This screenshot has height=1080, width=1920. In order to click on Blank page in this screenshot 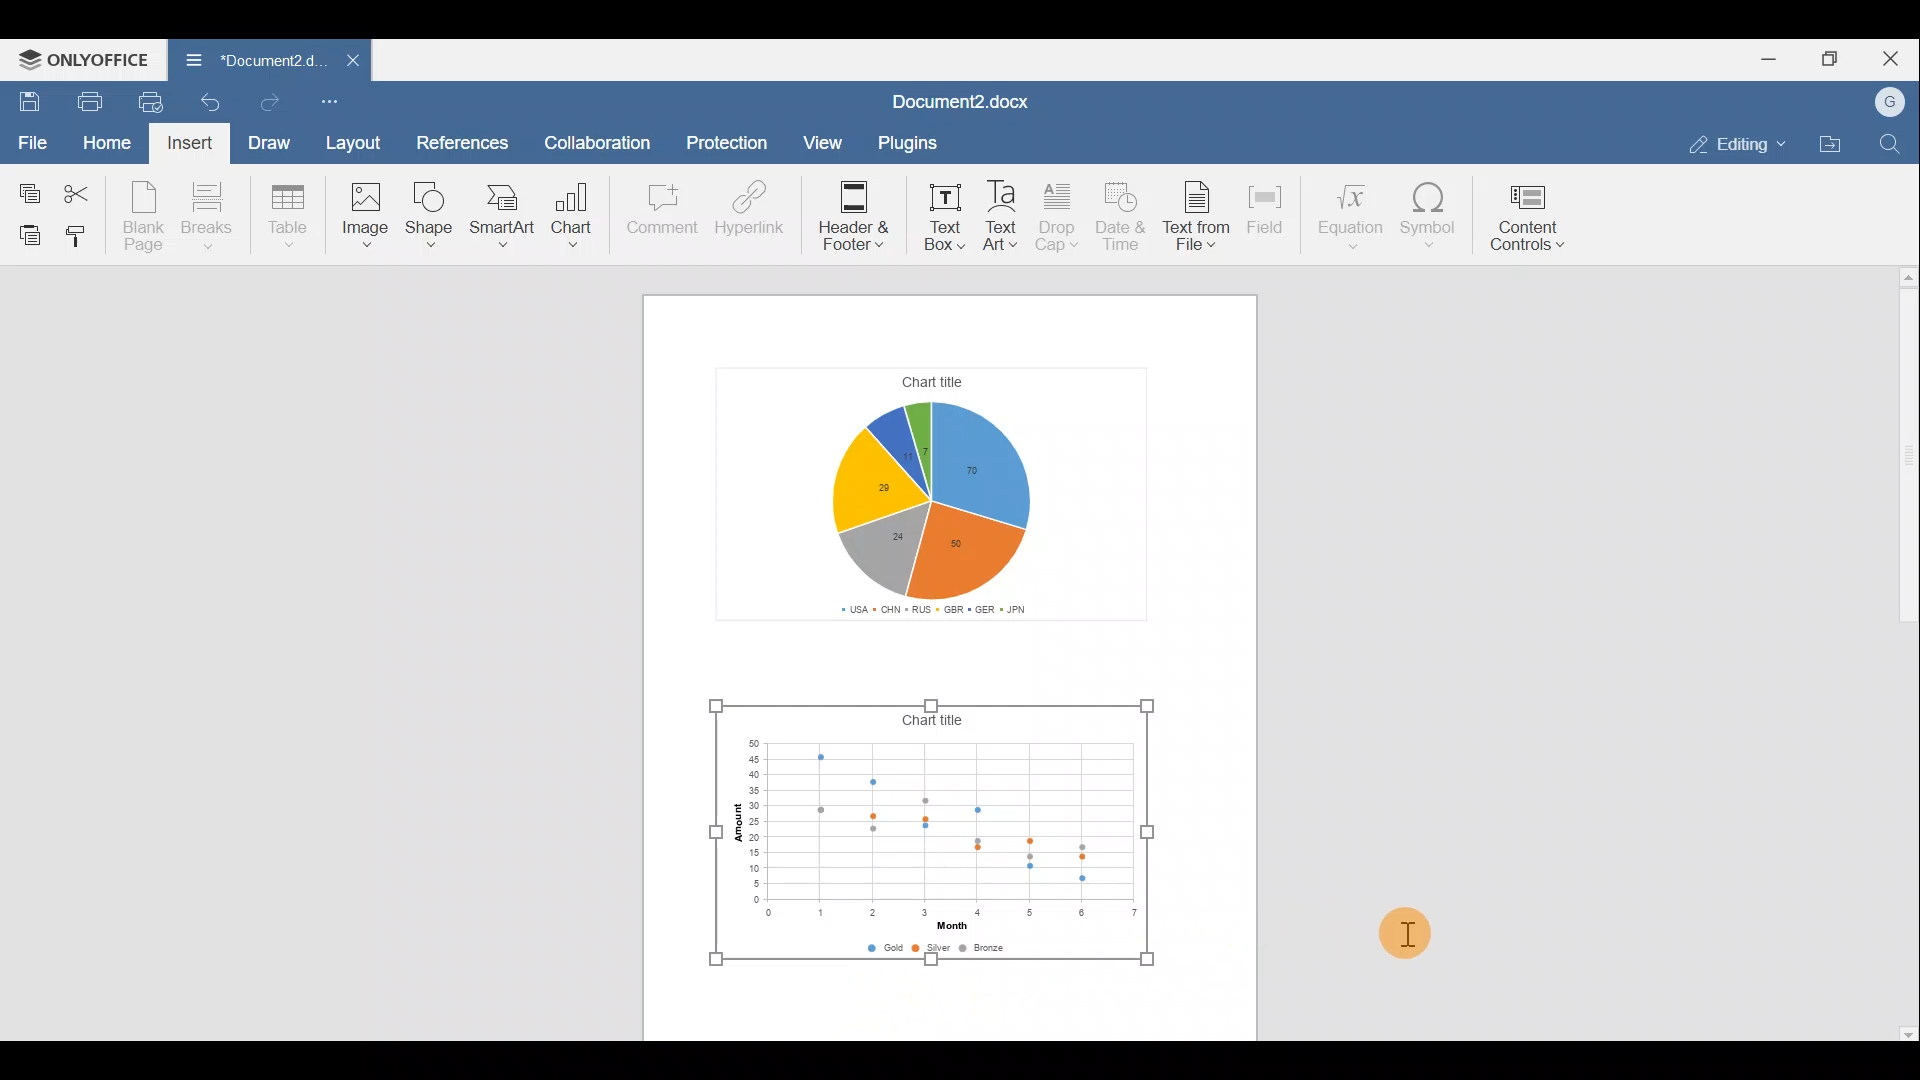, I will do `click(146, 218)`.